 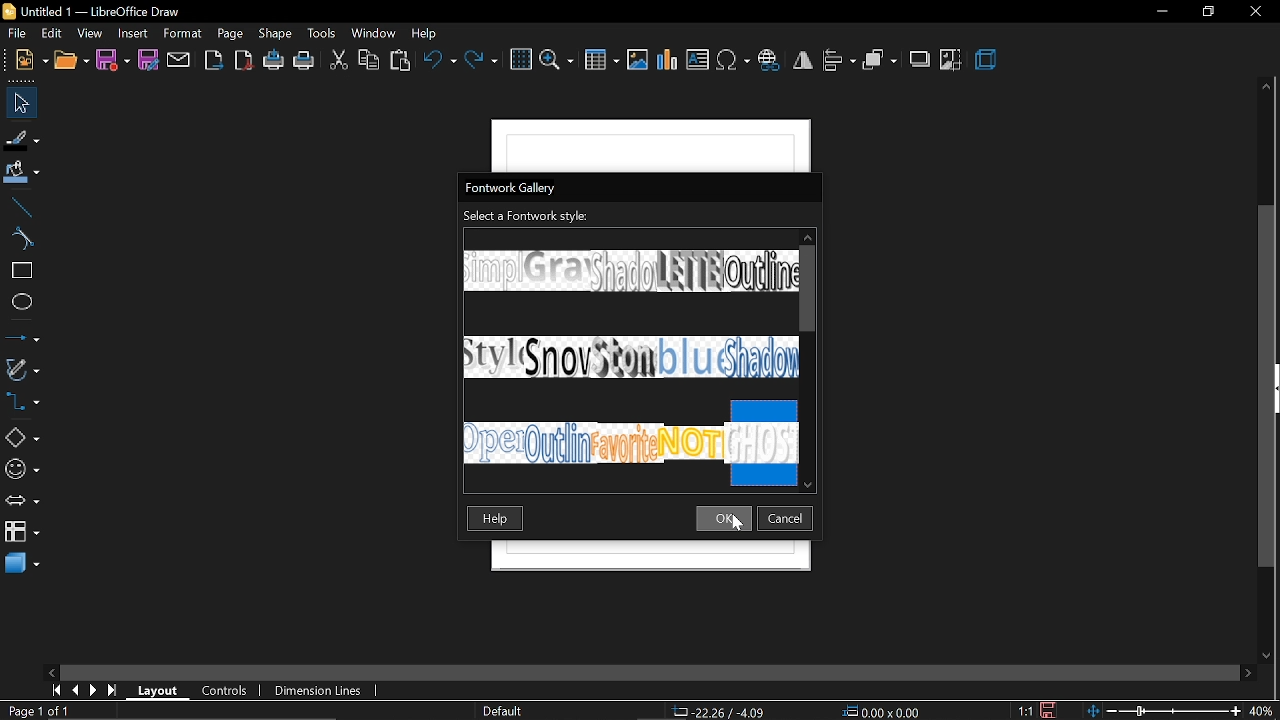 I want to click on undo, so click(x=439, y=62).